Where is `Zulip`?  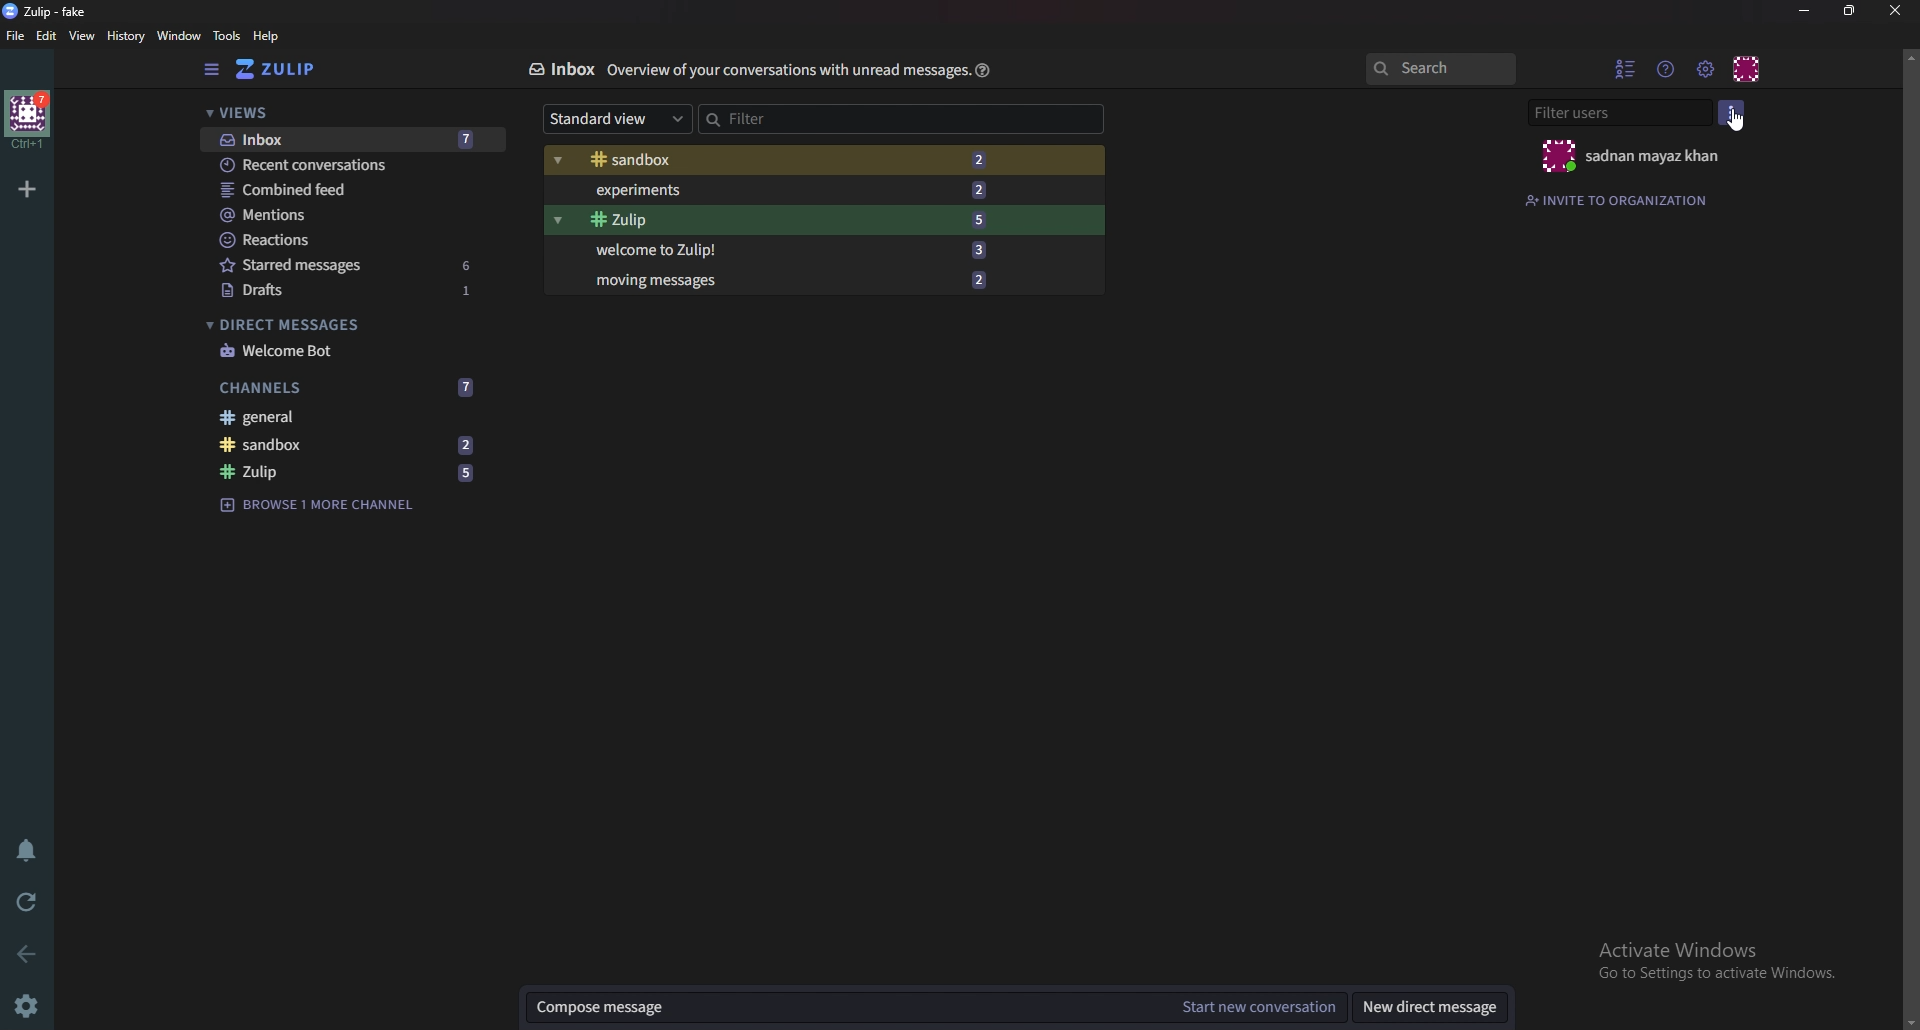
Zulip is located at coordinates (800, 219).